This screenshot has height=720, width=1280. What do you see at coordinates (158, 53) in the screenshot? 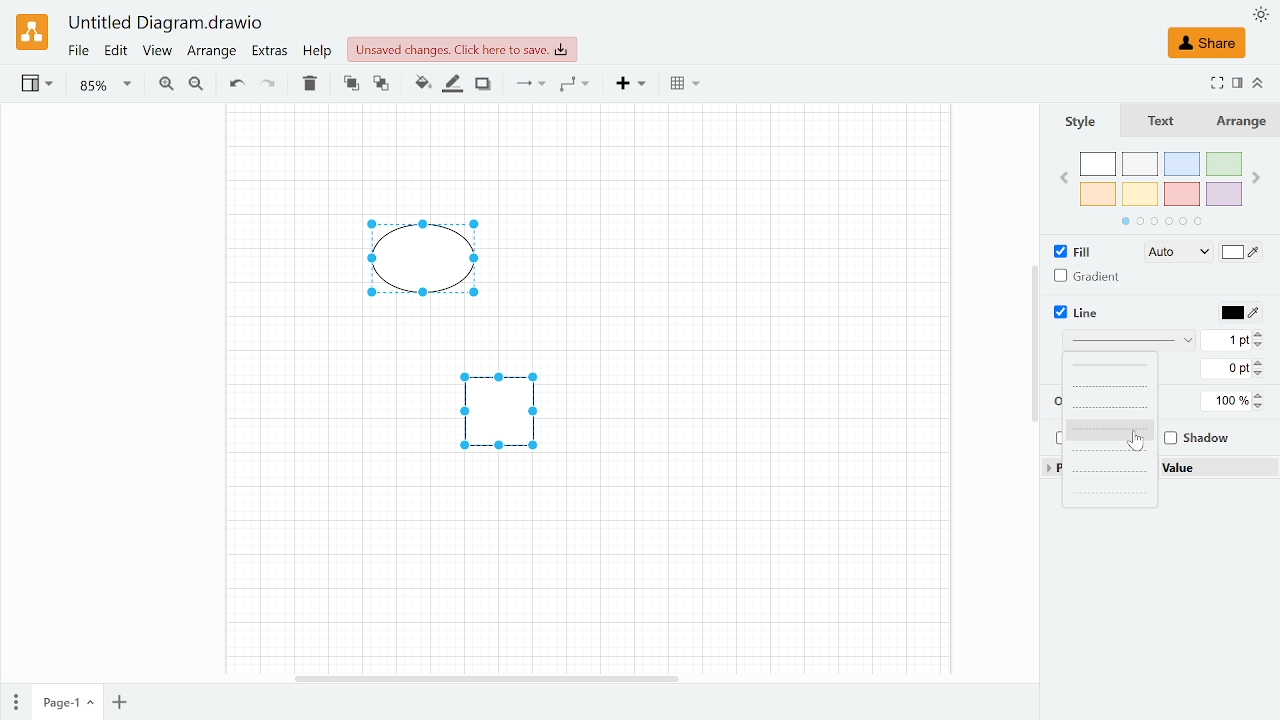
I see `View` at bounding box center [158, 53].